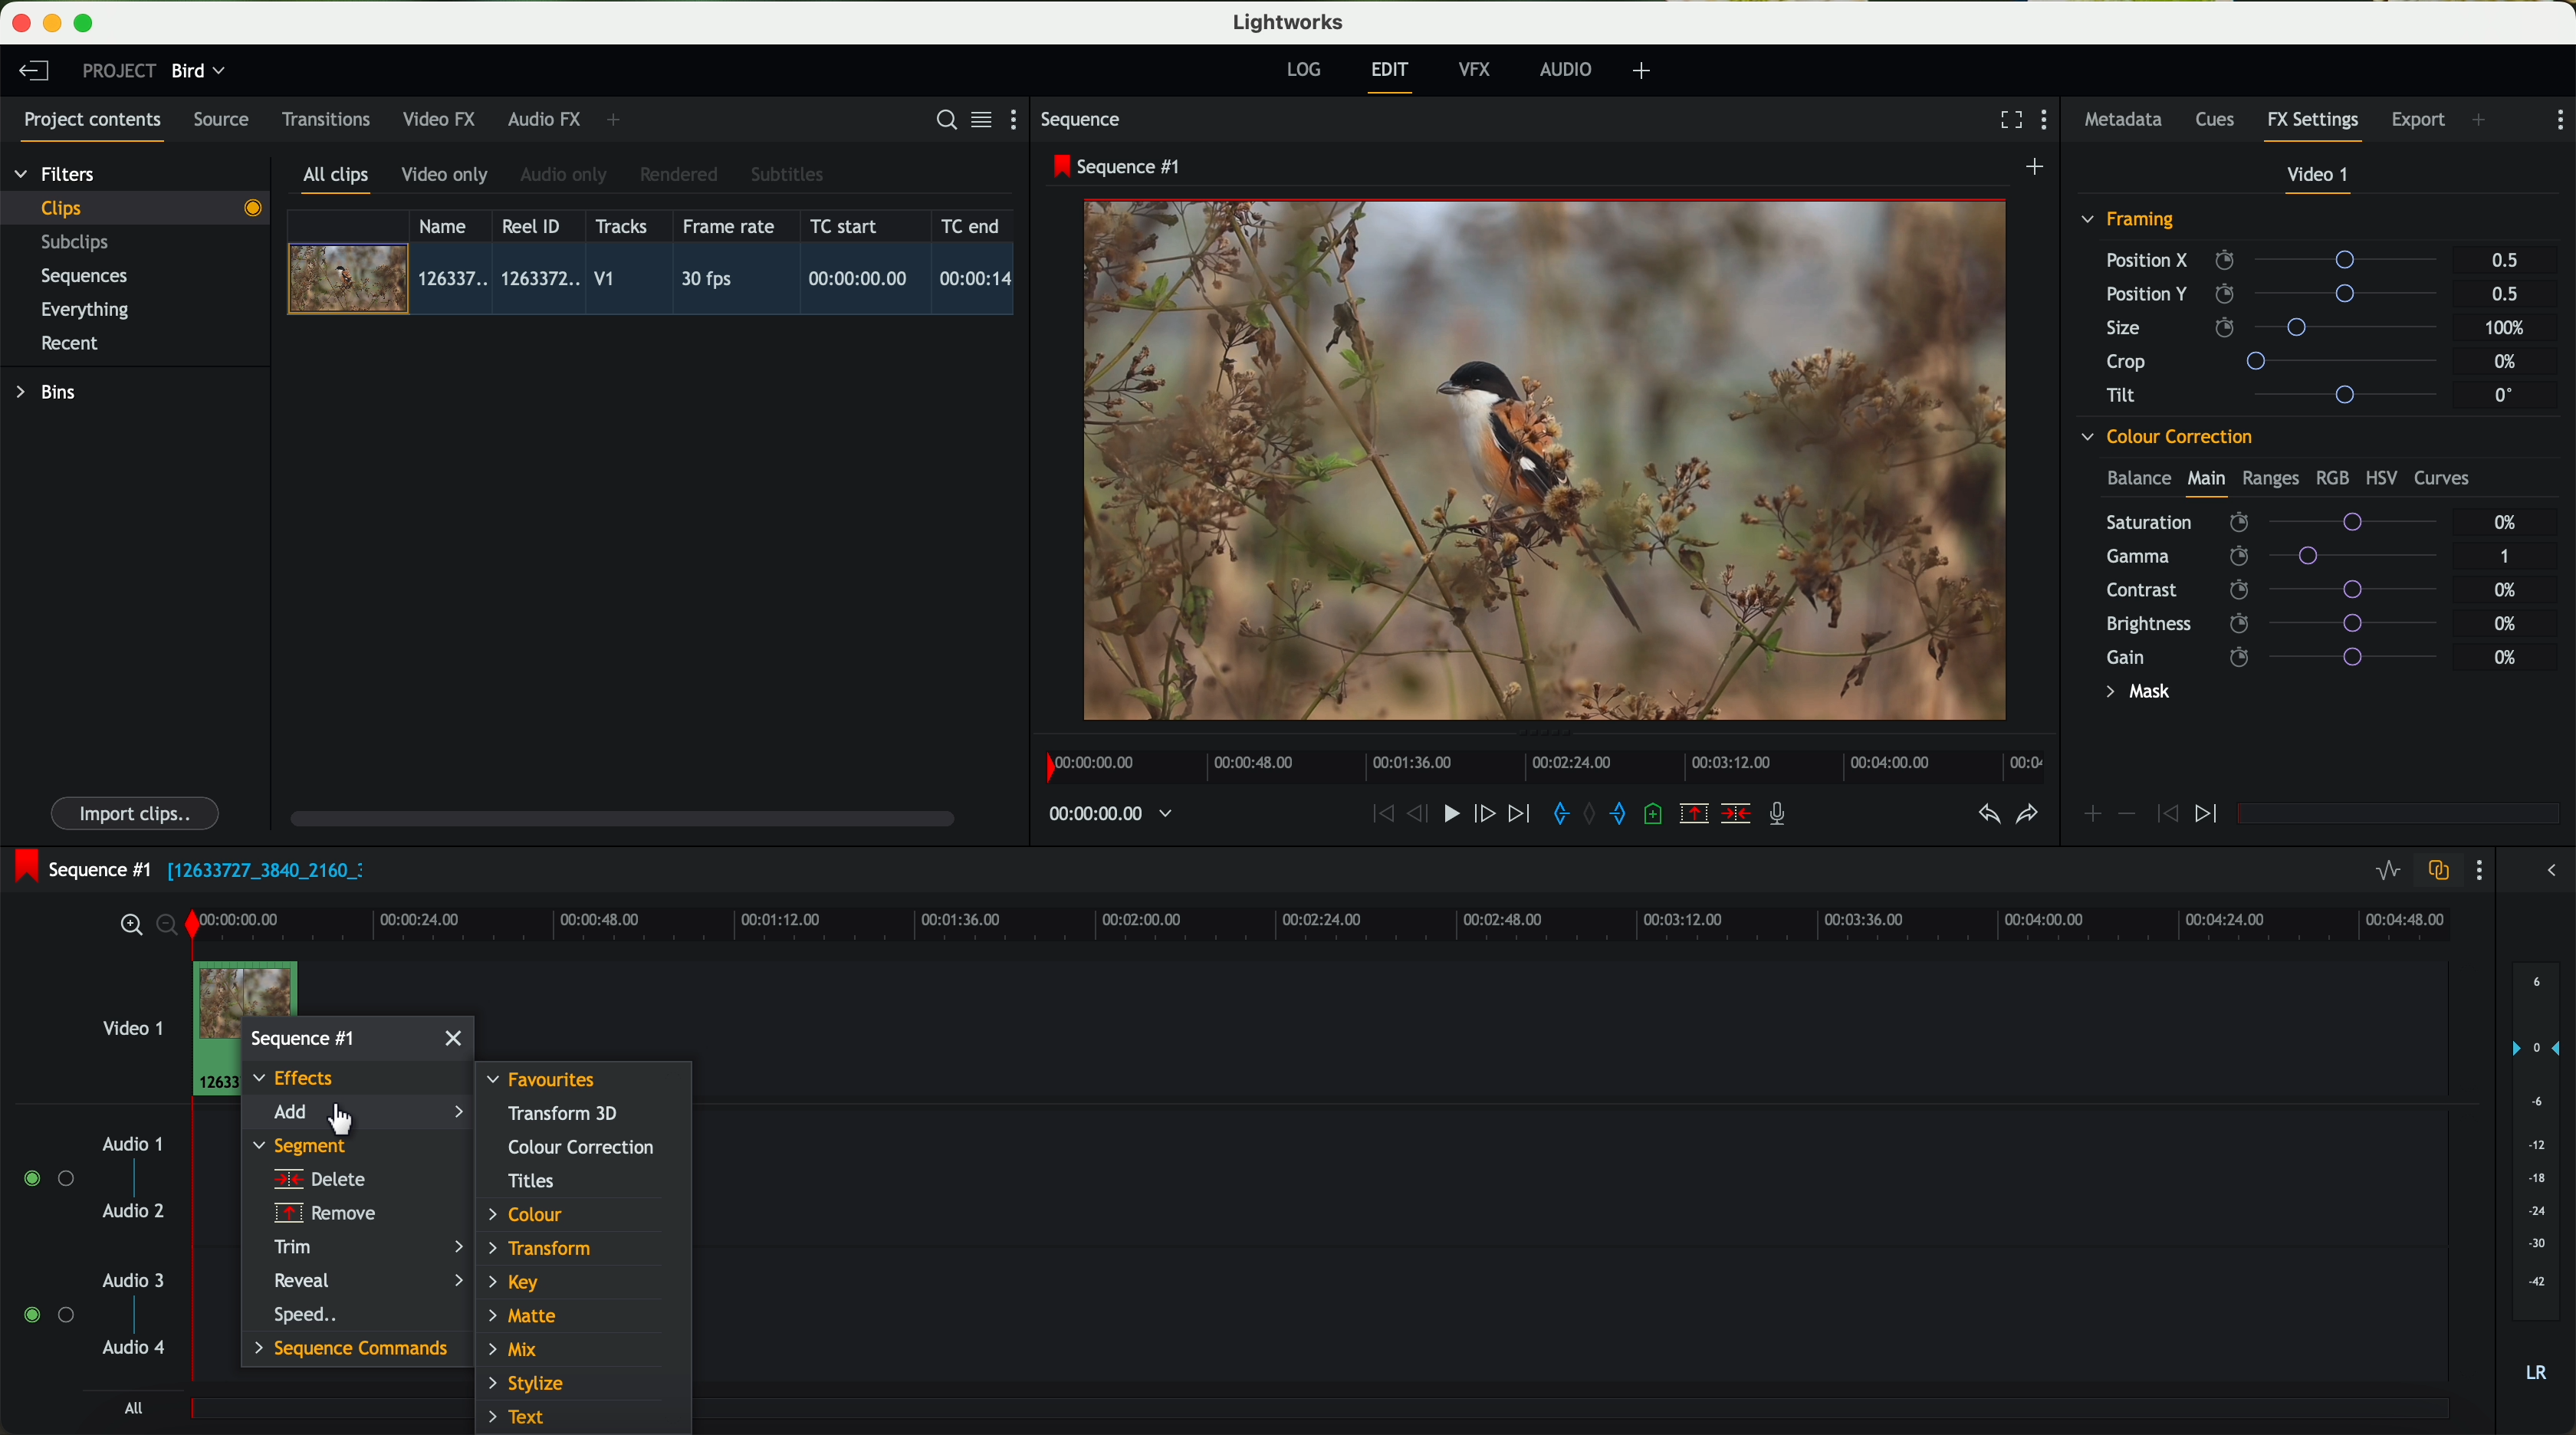 The width and height of the screenshot is (2576, 1435). What do you see at coordinates (221, 121) in the screenshot?
I see `source` at bounding box center [221, 121].